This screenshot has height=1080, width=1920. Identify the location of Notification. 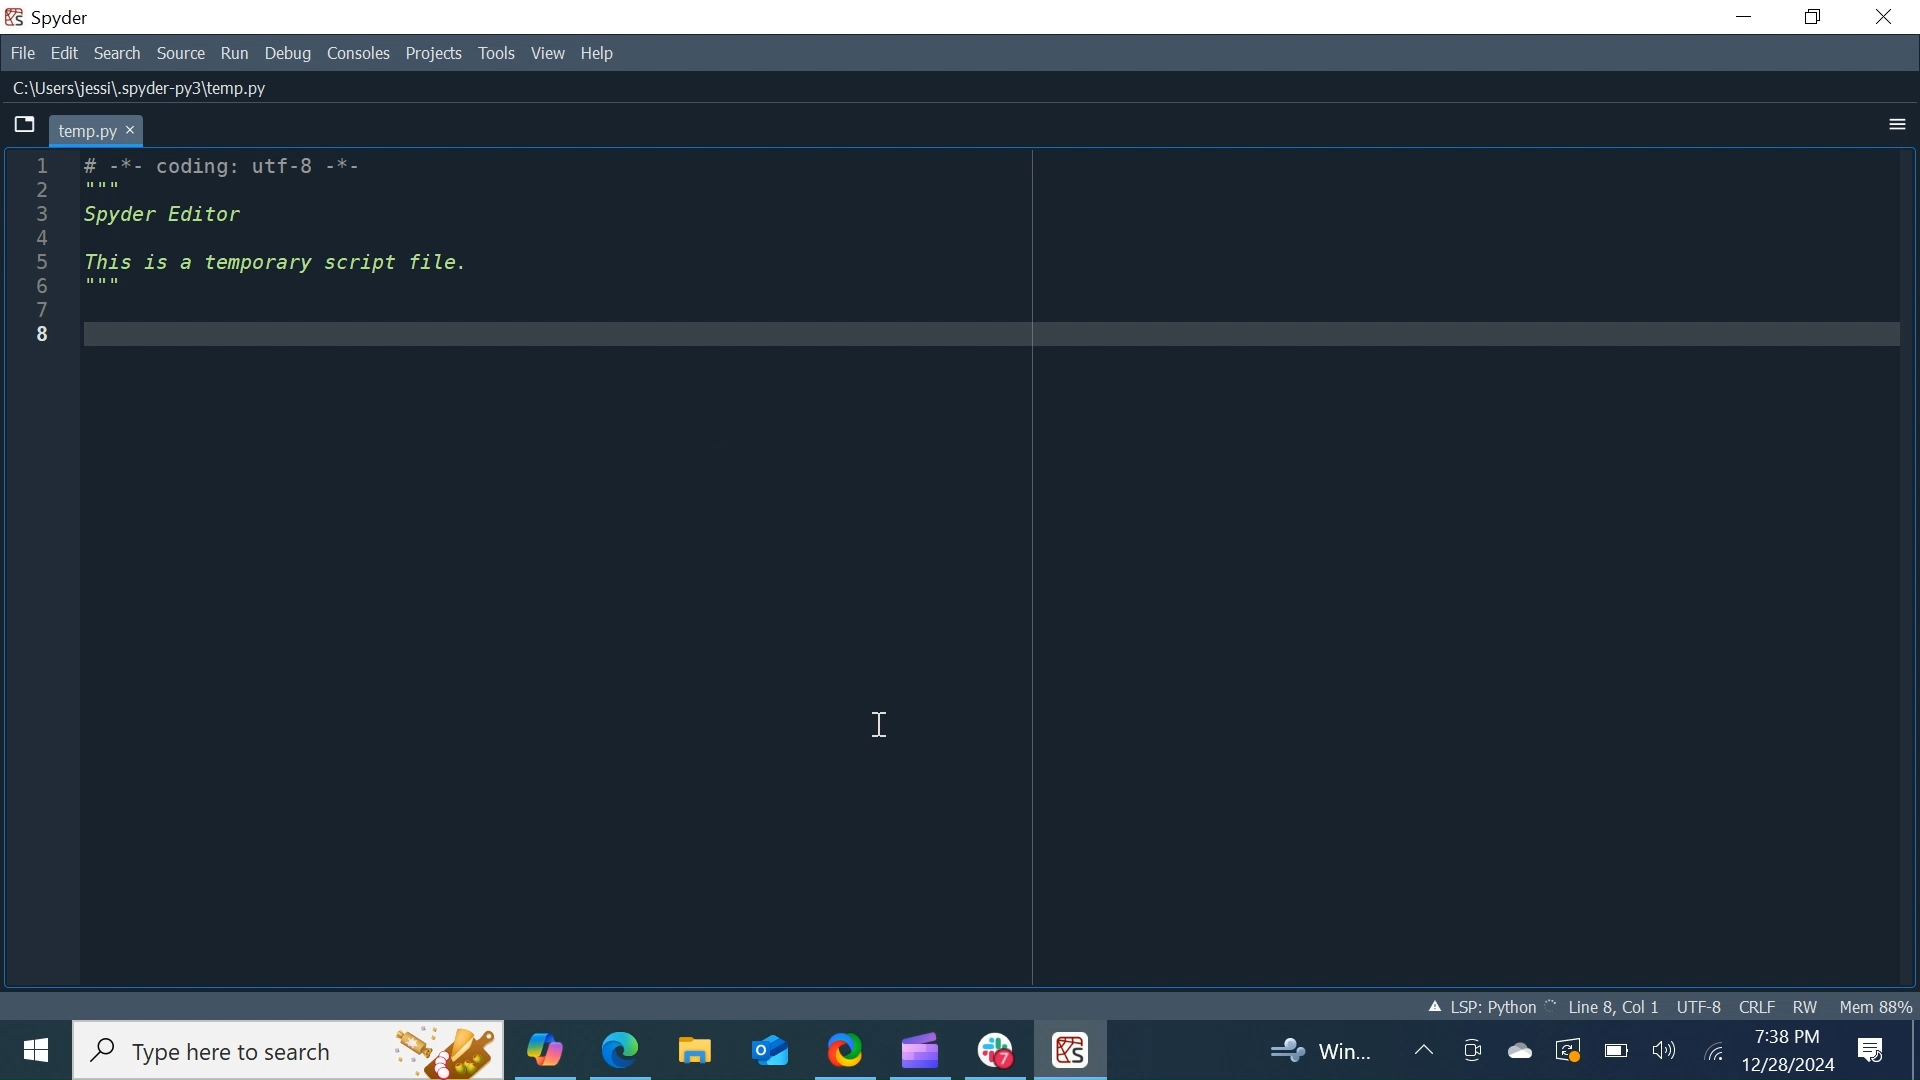
(1871, 1050).